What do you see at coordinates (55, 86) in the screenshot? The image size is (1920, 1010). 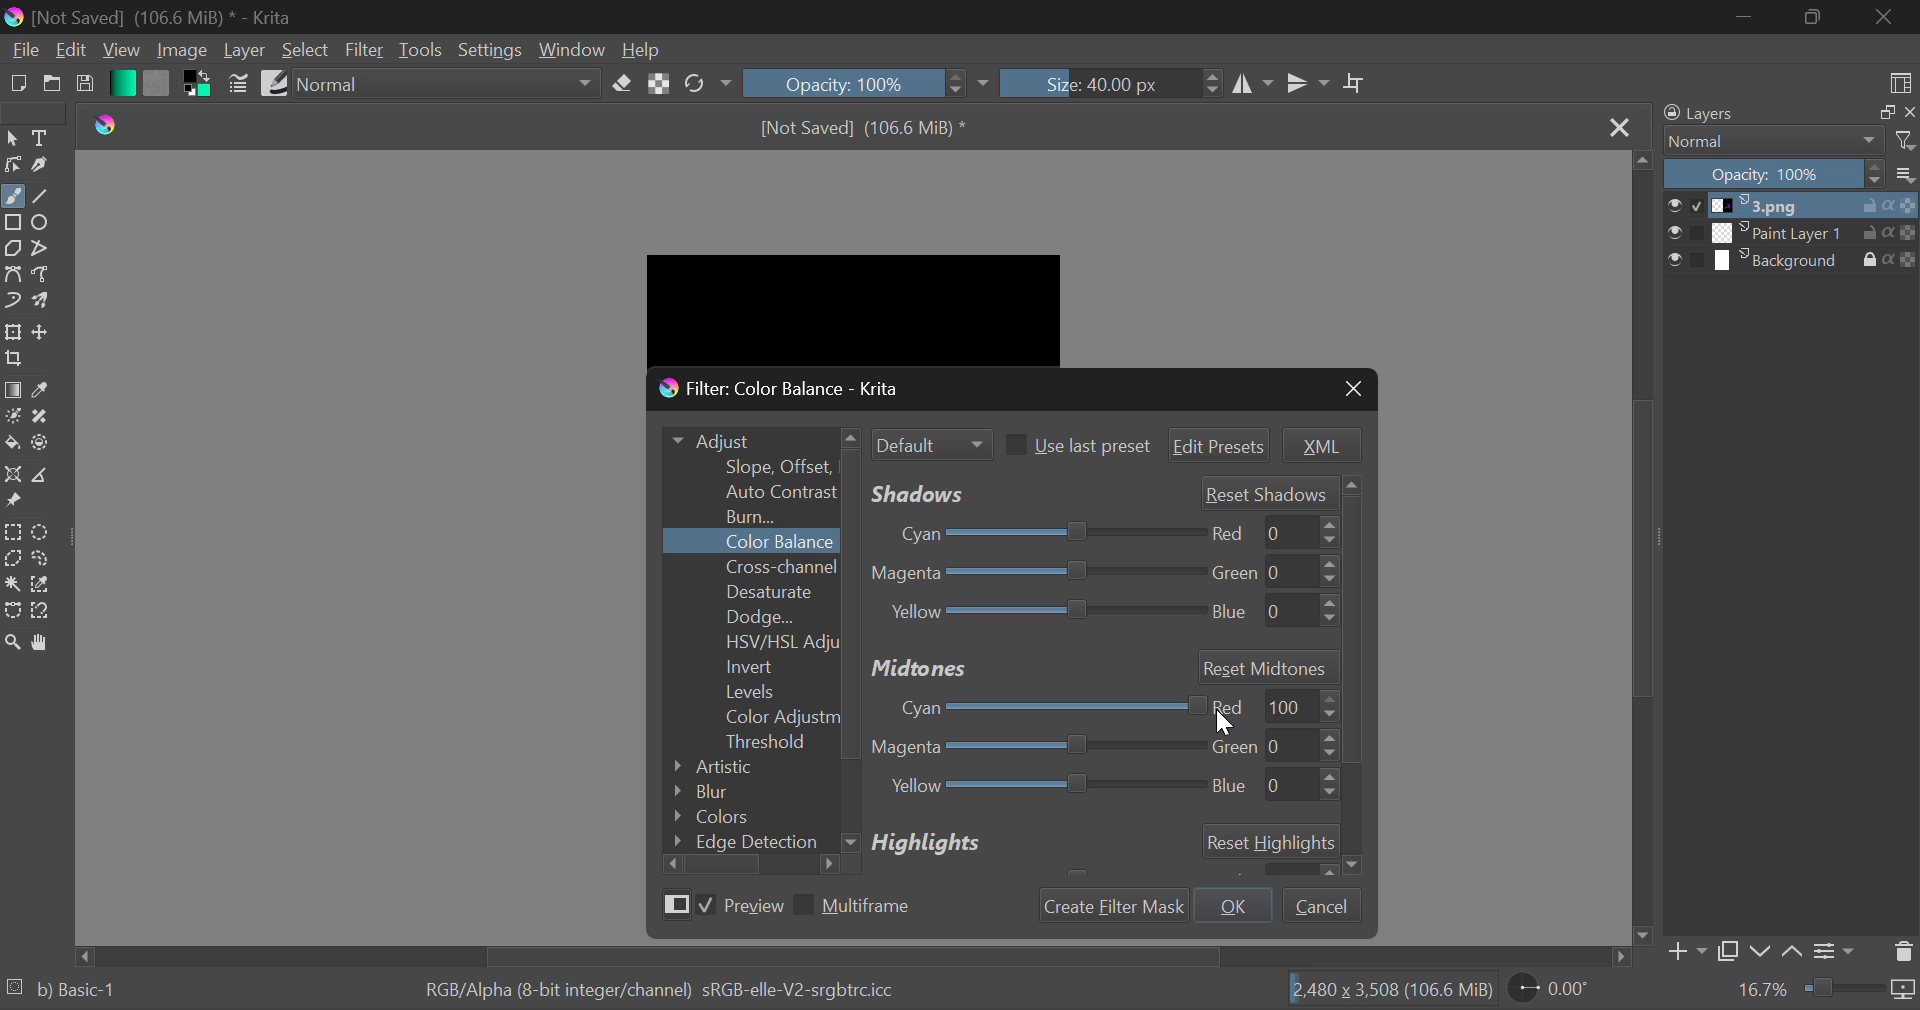 I see `Open` at bounding box center [55, 86].